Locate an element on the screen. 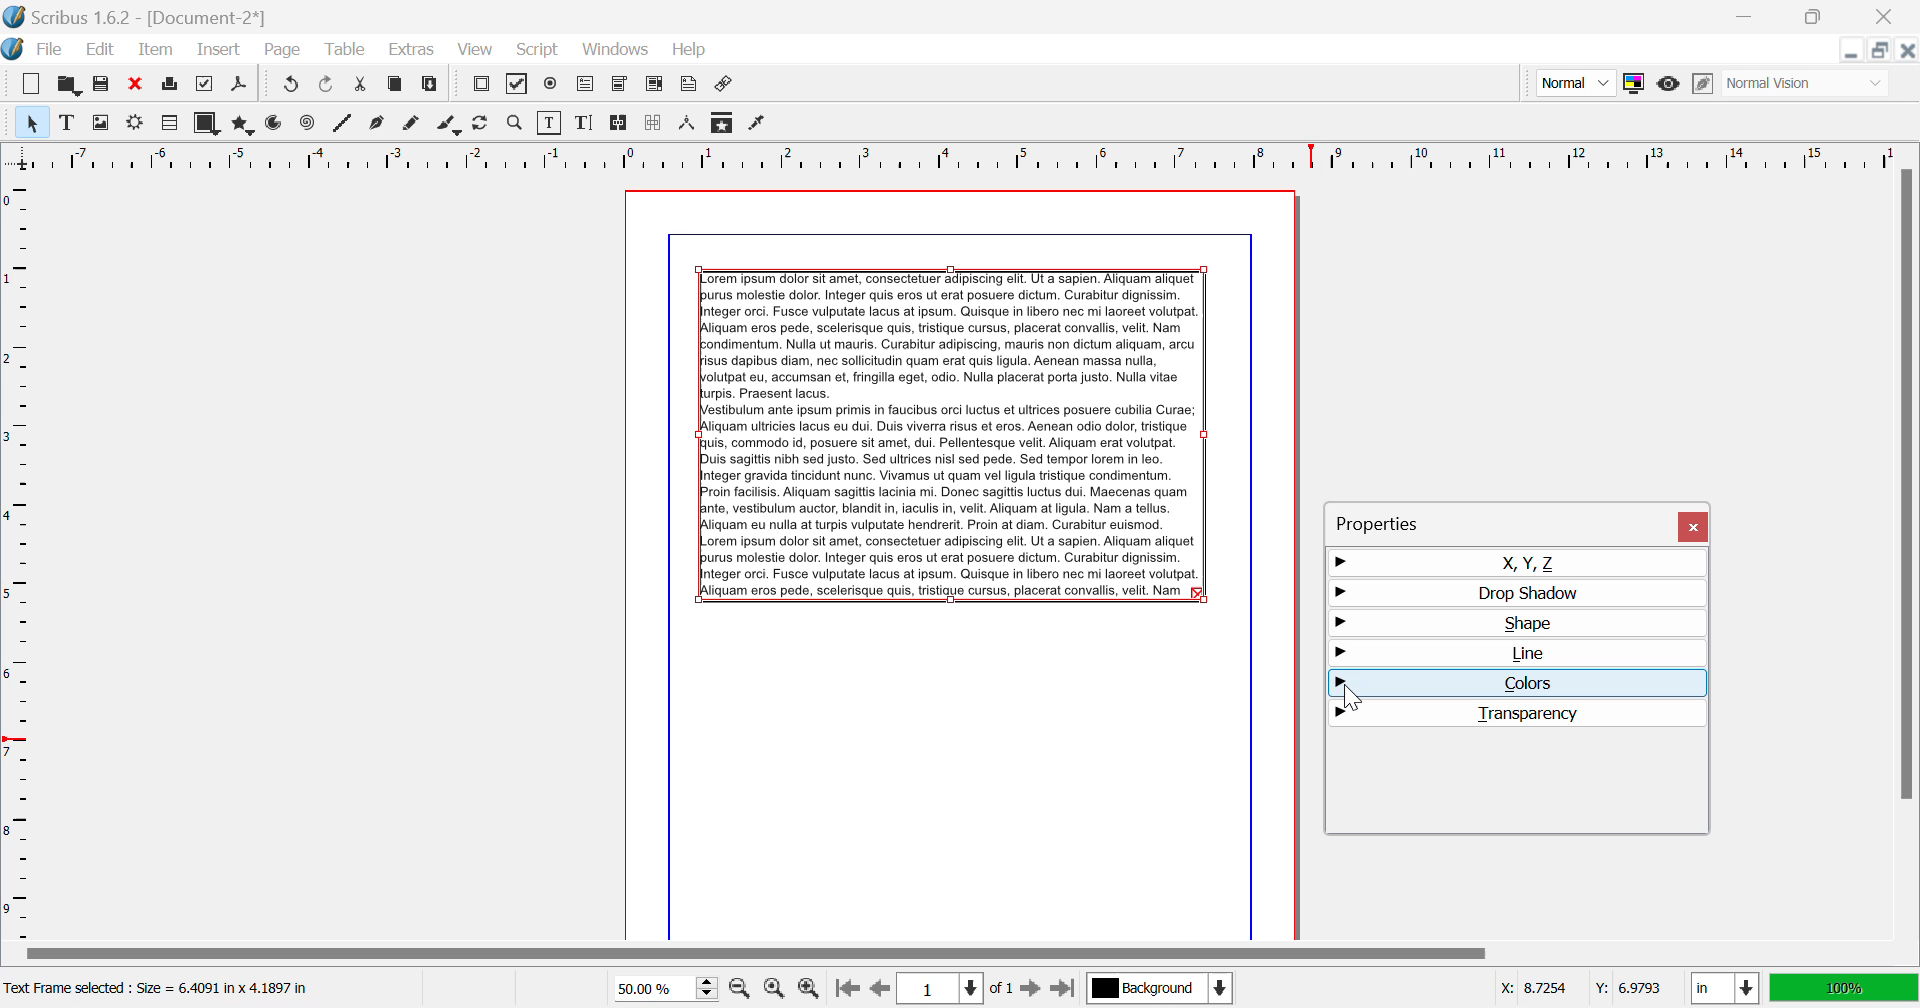  Windows is located at coordinates (616, 49).